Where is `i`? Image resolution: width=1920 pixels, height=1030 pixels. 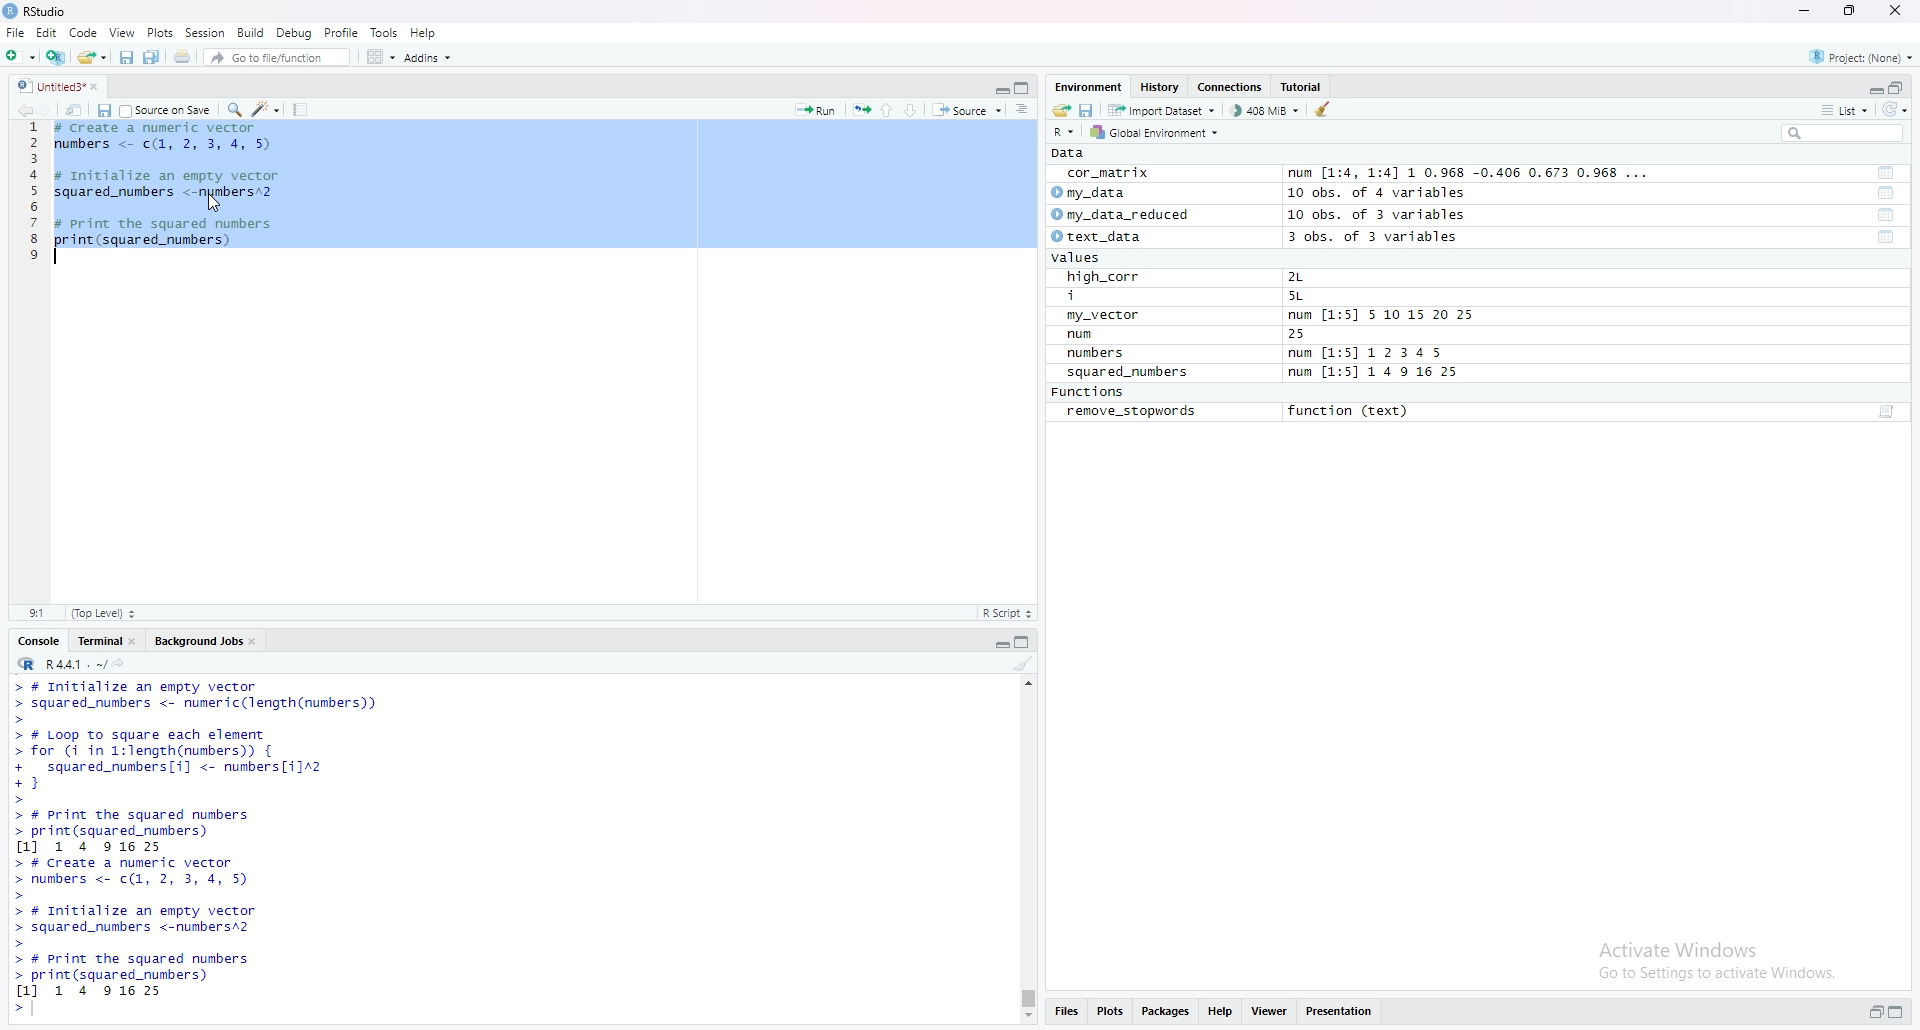
i is located at coordinates (1107, 297).